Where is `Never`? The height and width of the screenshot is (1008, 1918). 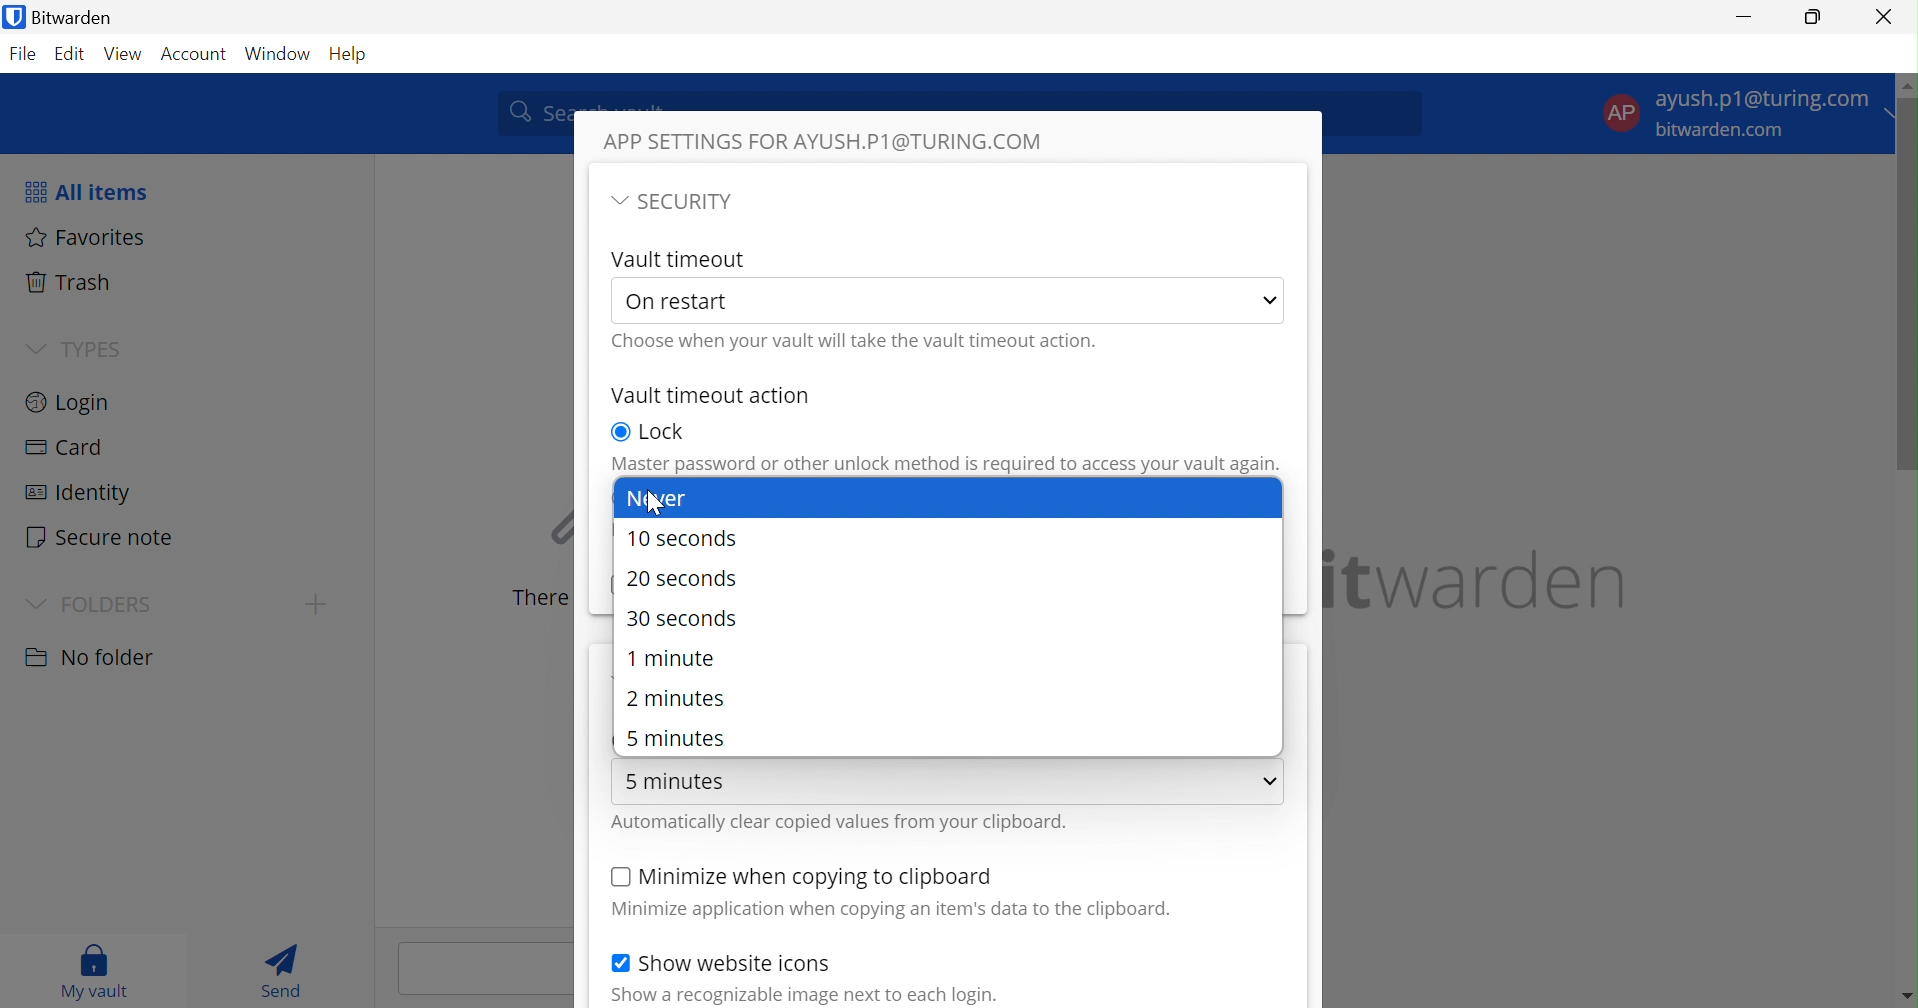
Never is located at coordinates (656, 500).